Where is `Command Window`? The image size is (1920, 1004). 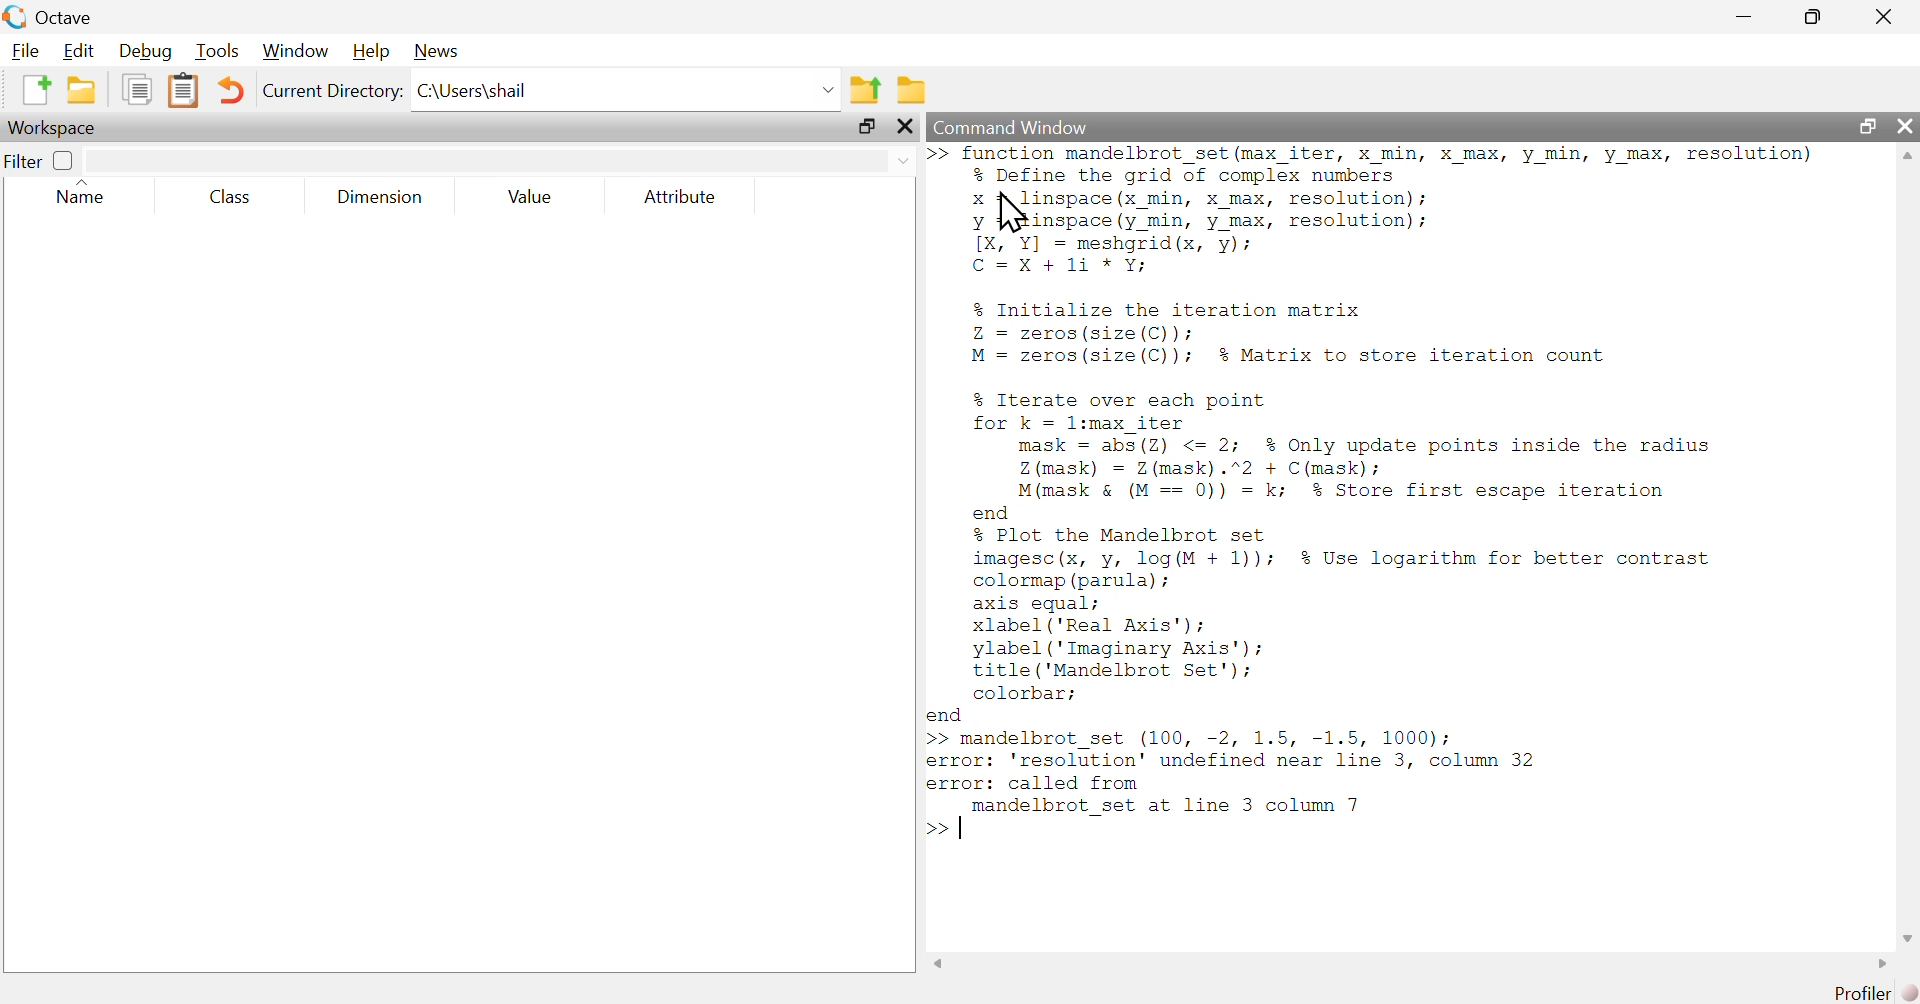 Command Window is located at coordinates (1270, 126).